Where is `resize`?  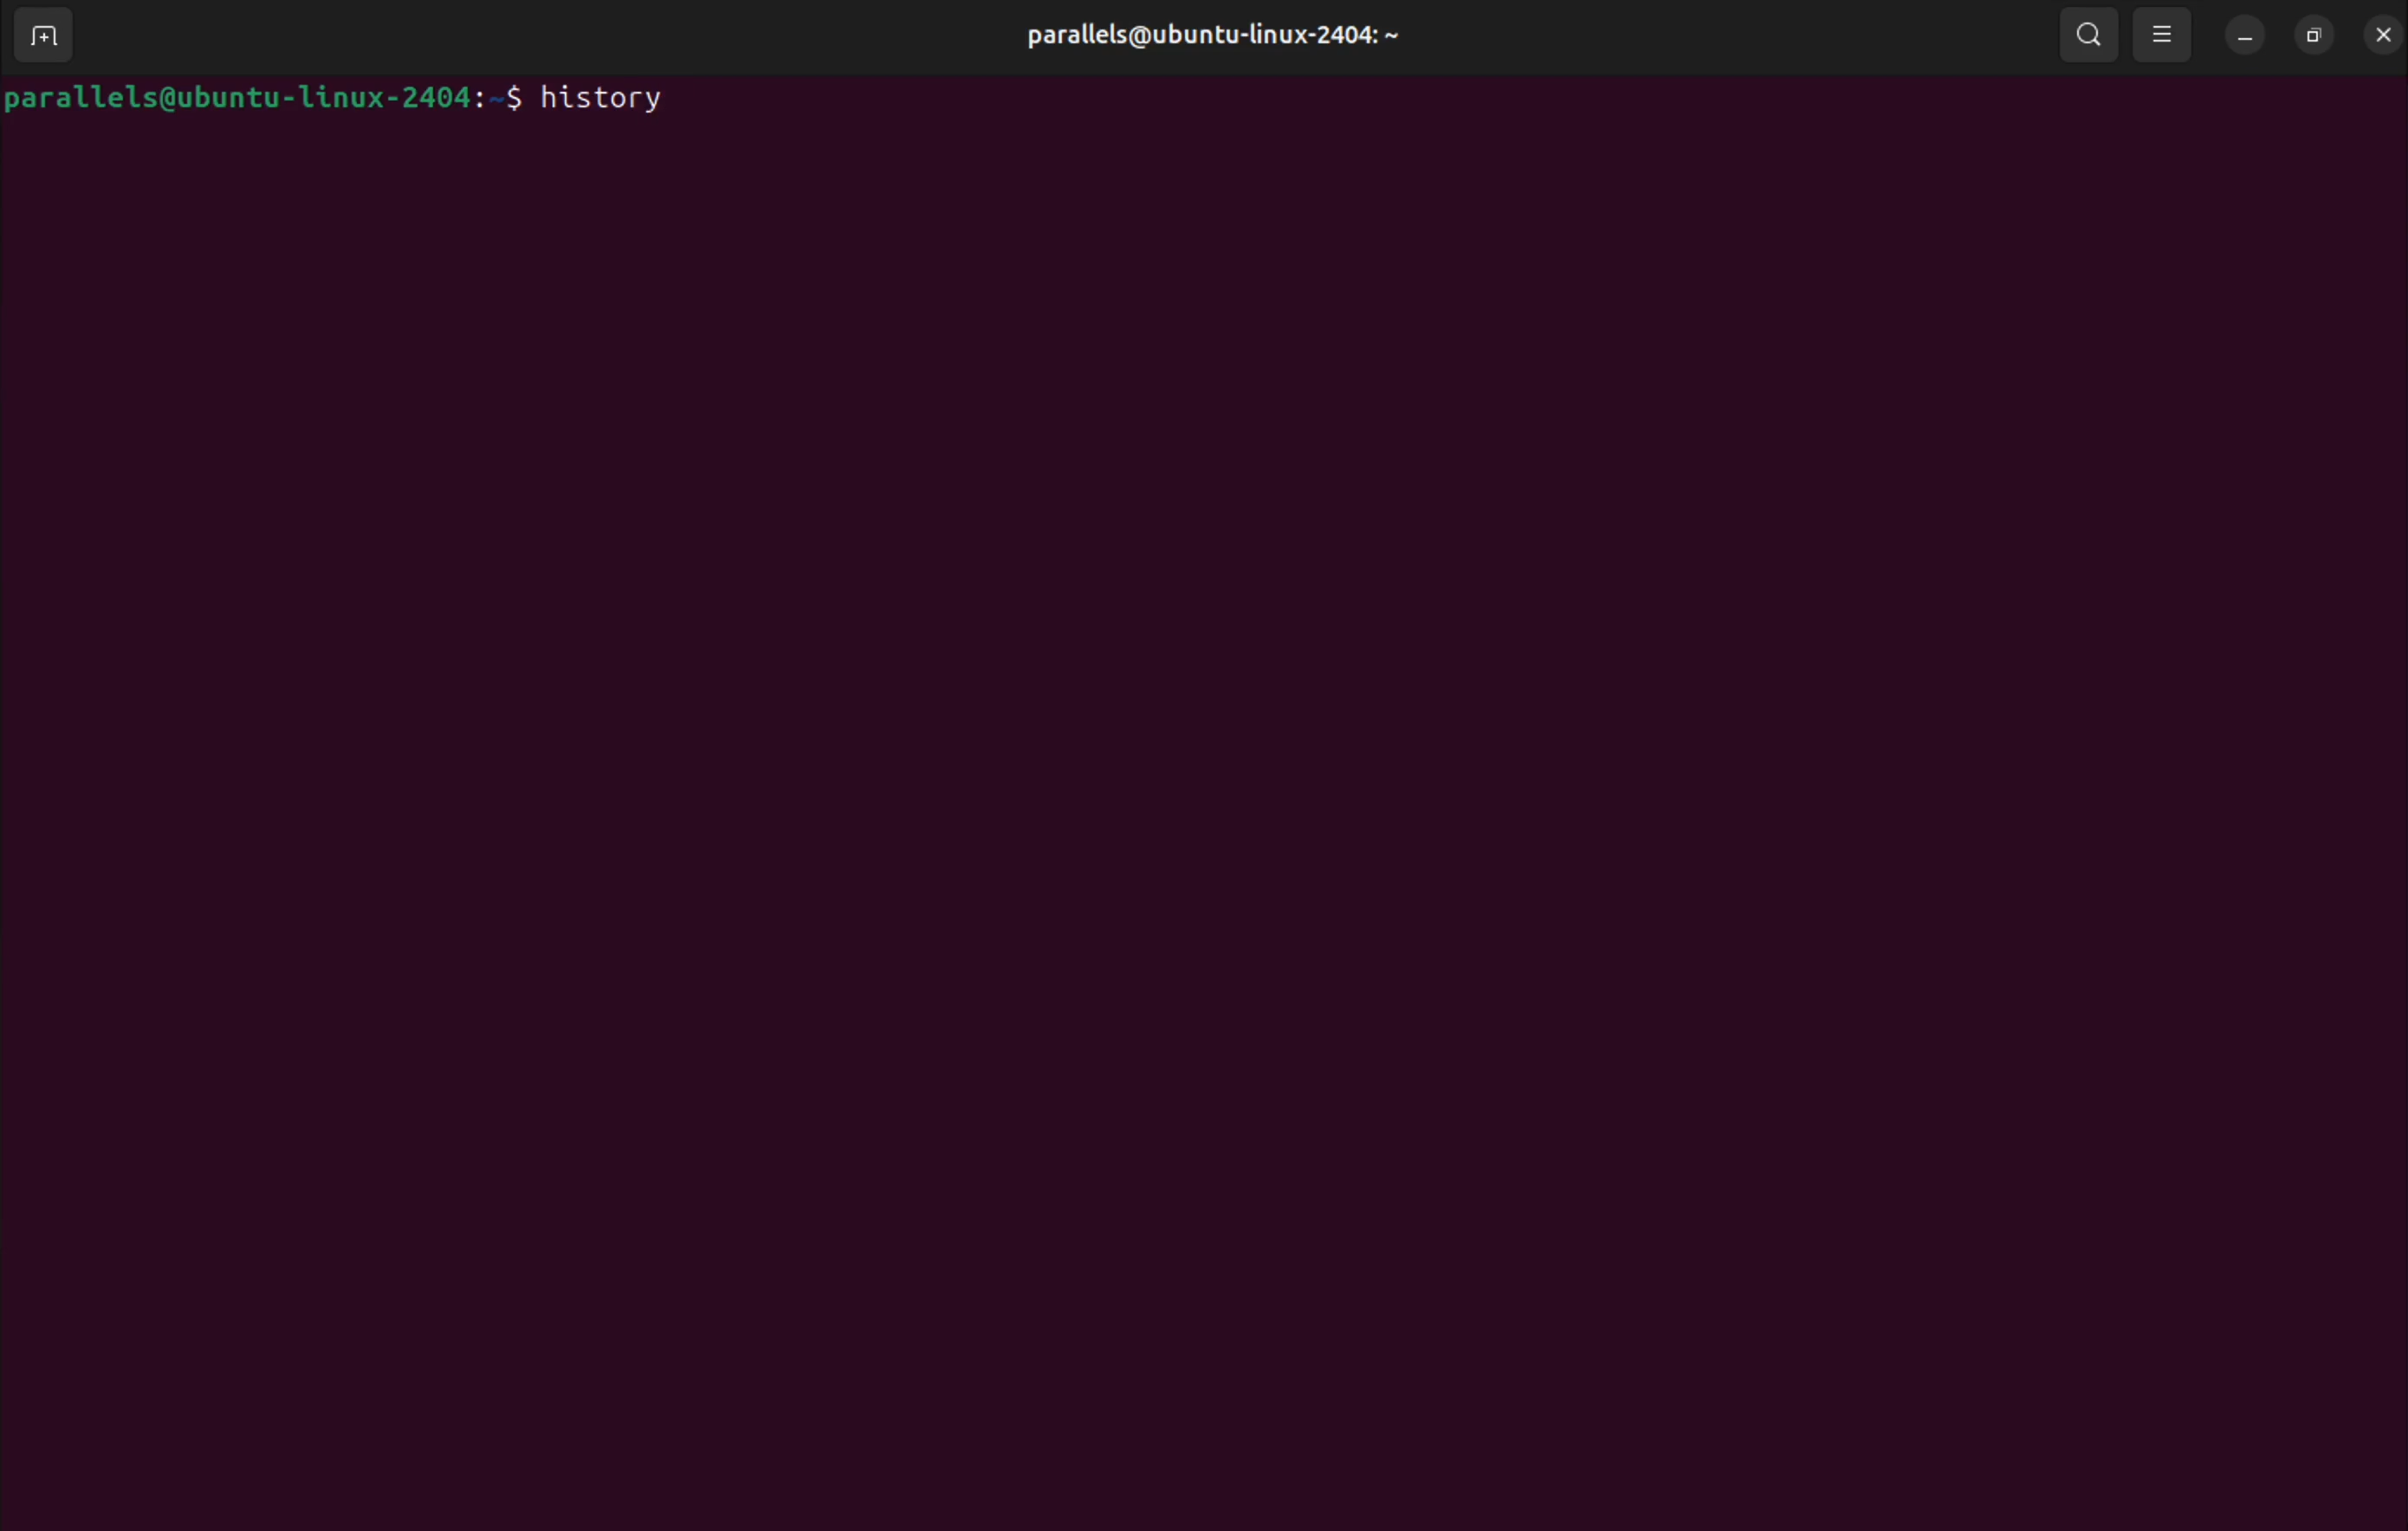 resize is located at coordinates (2314, 34).